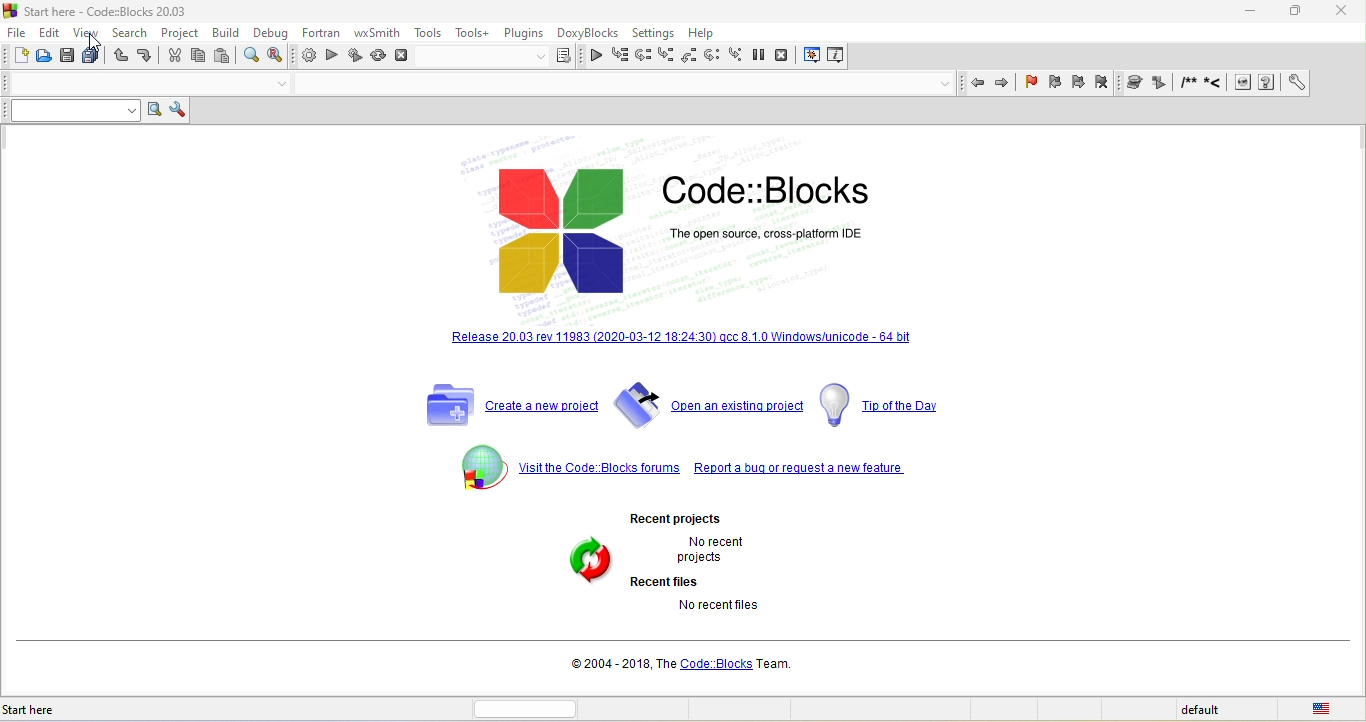 The width and height of the screenshot is (1366, 722). Describe the element at coordinates (87, 34) in the screenshot. I see `view` at that location.